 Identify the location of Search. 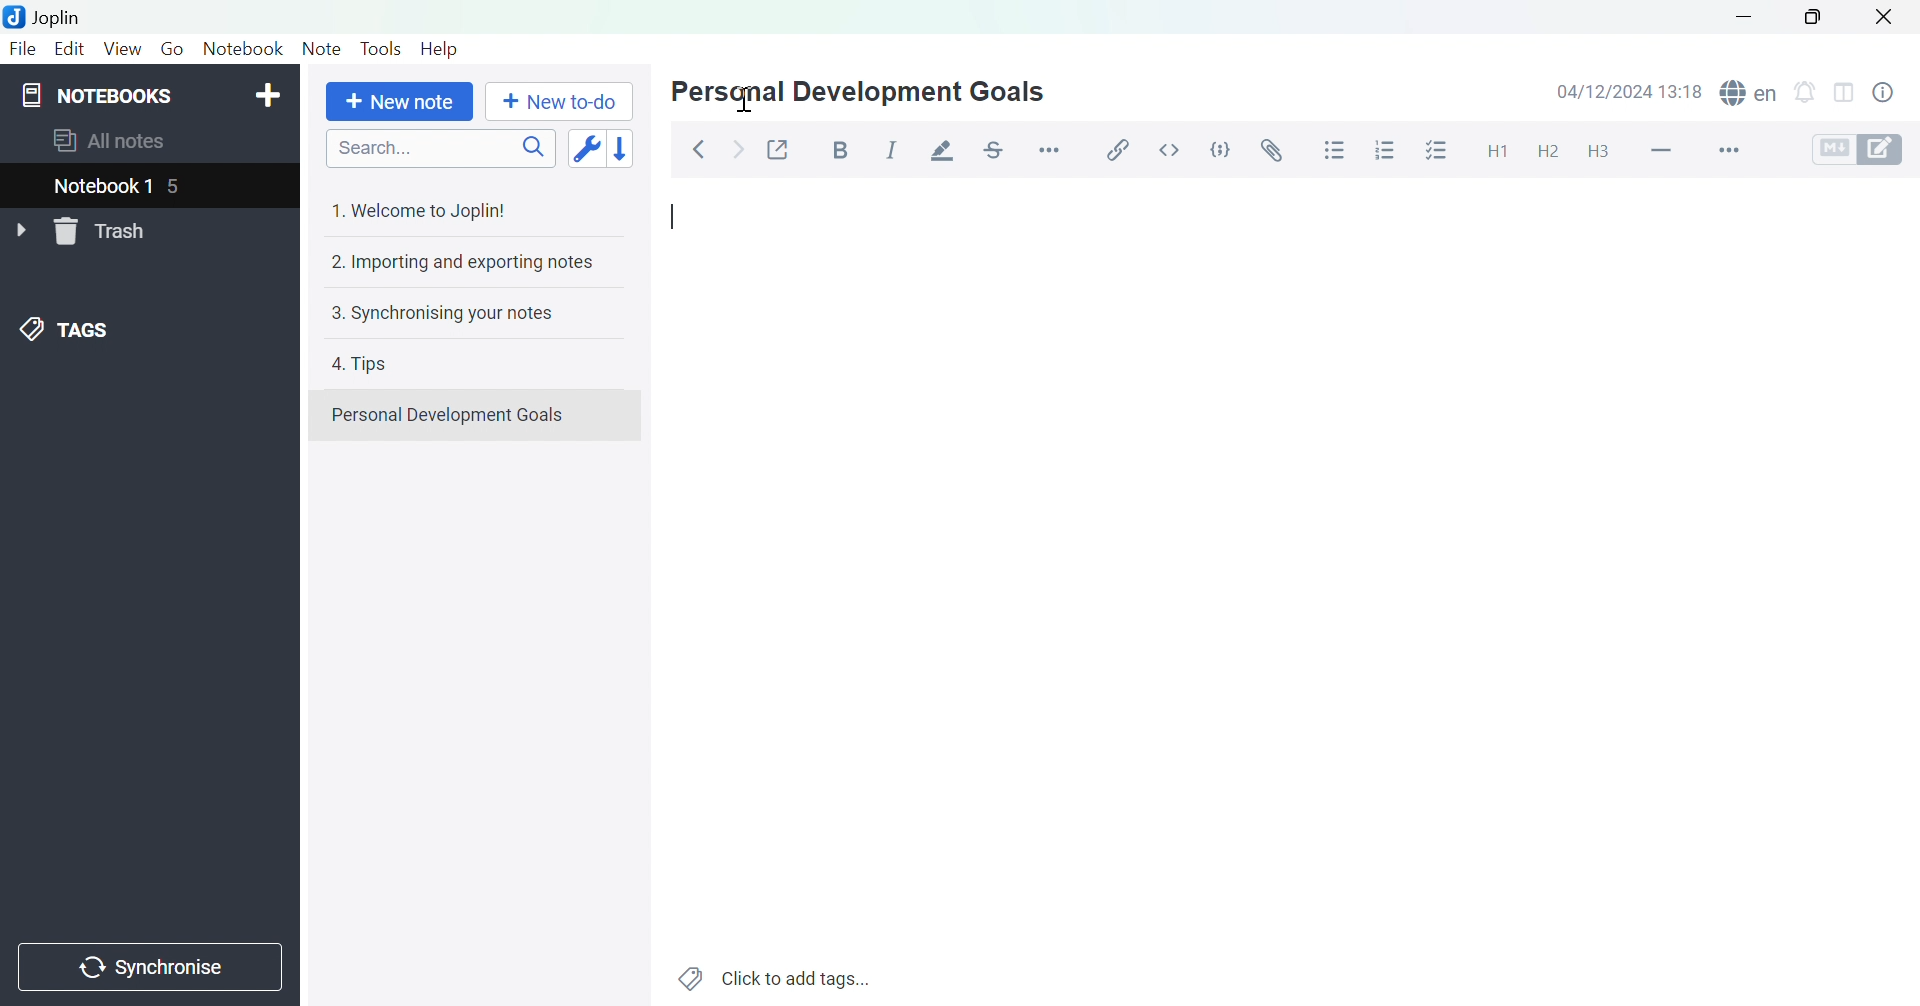
(440, 147).